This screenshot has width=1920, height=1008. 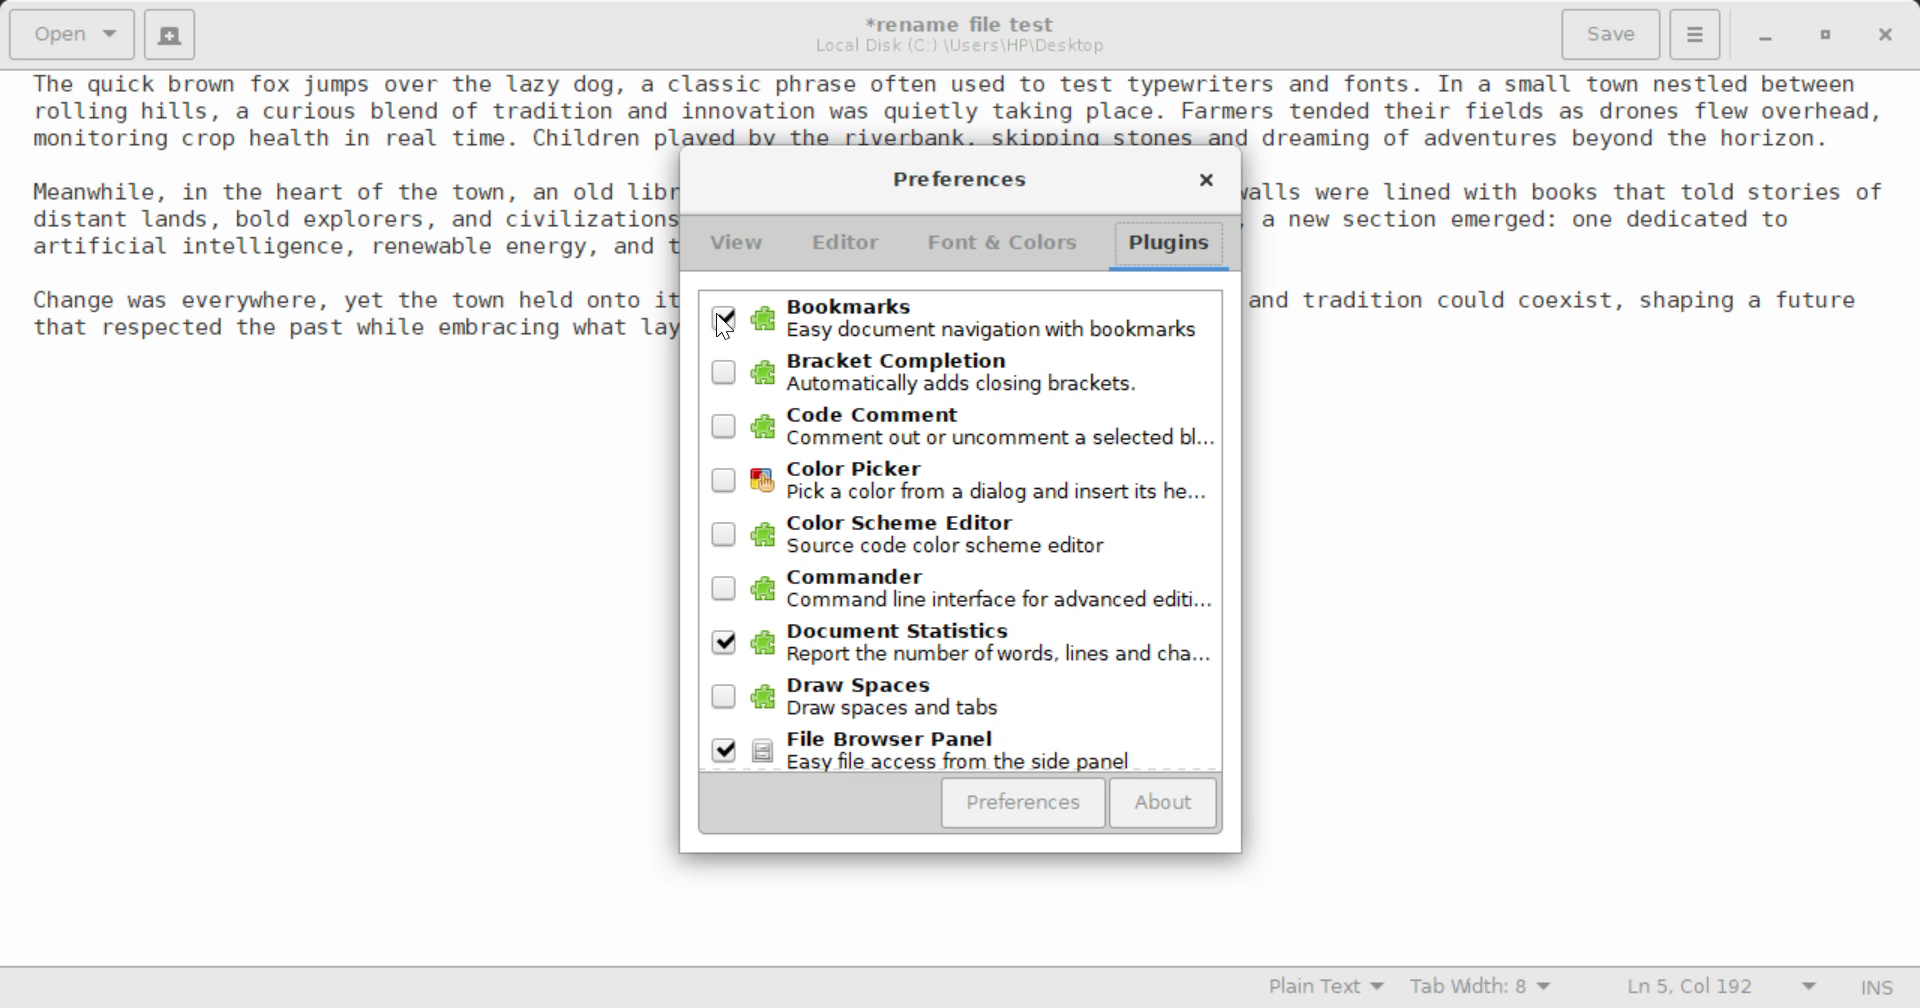 I want to click on Selected Document Statisitics Plugin, so click(x=960, y=646).